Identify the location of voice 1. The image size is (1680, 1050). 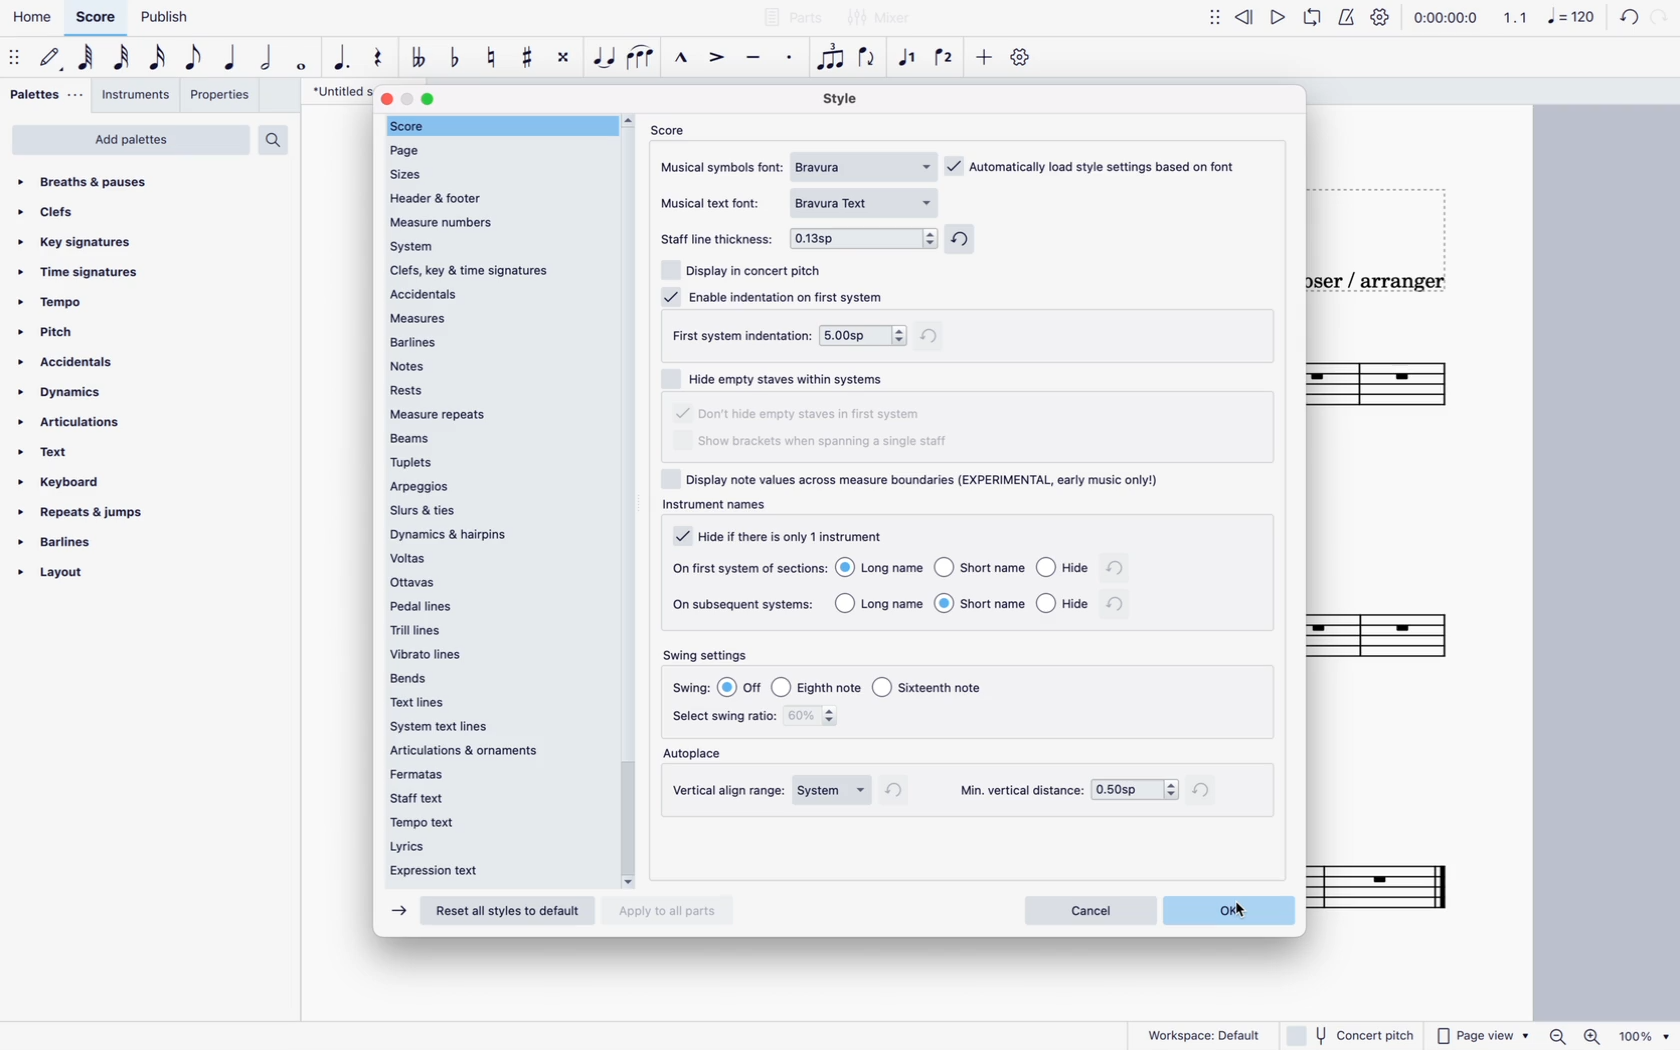
(905, 61).